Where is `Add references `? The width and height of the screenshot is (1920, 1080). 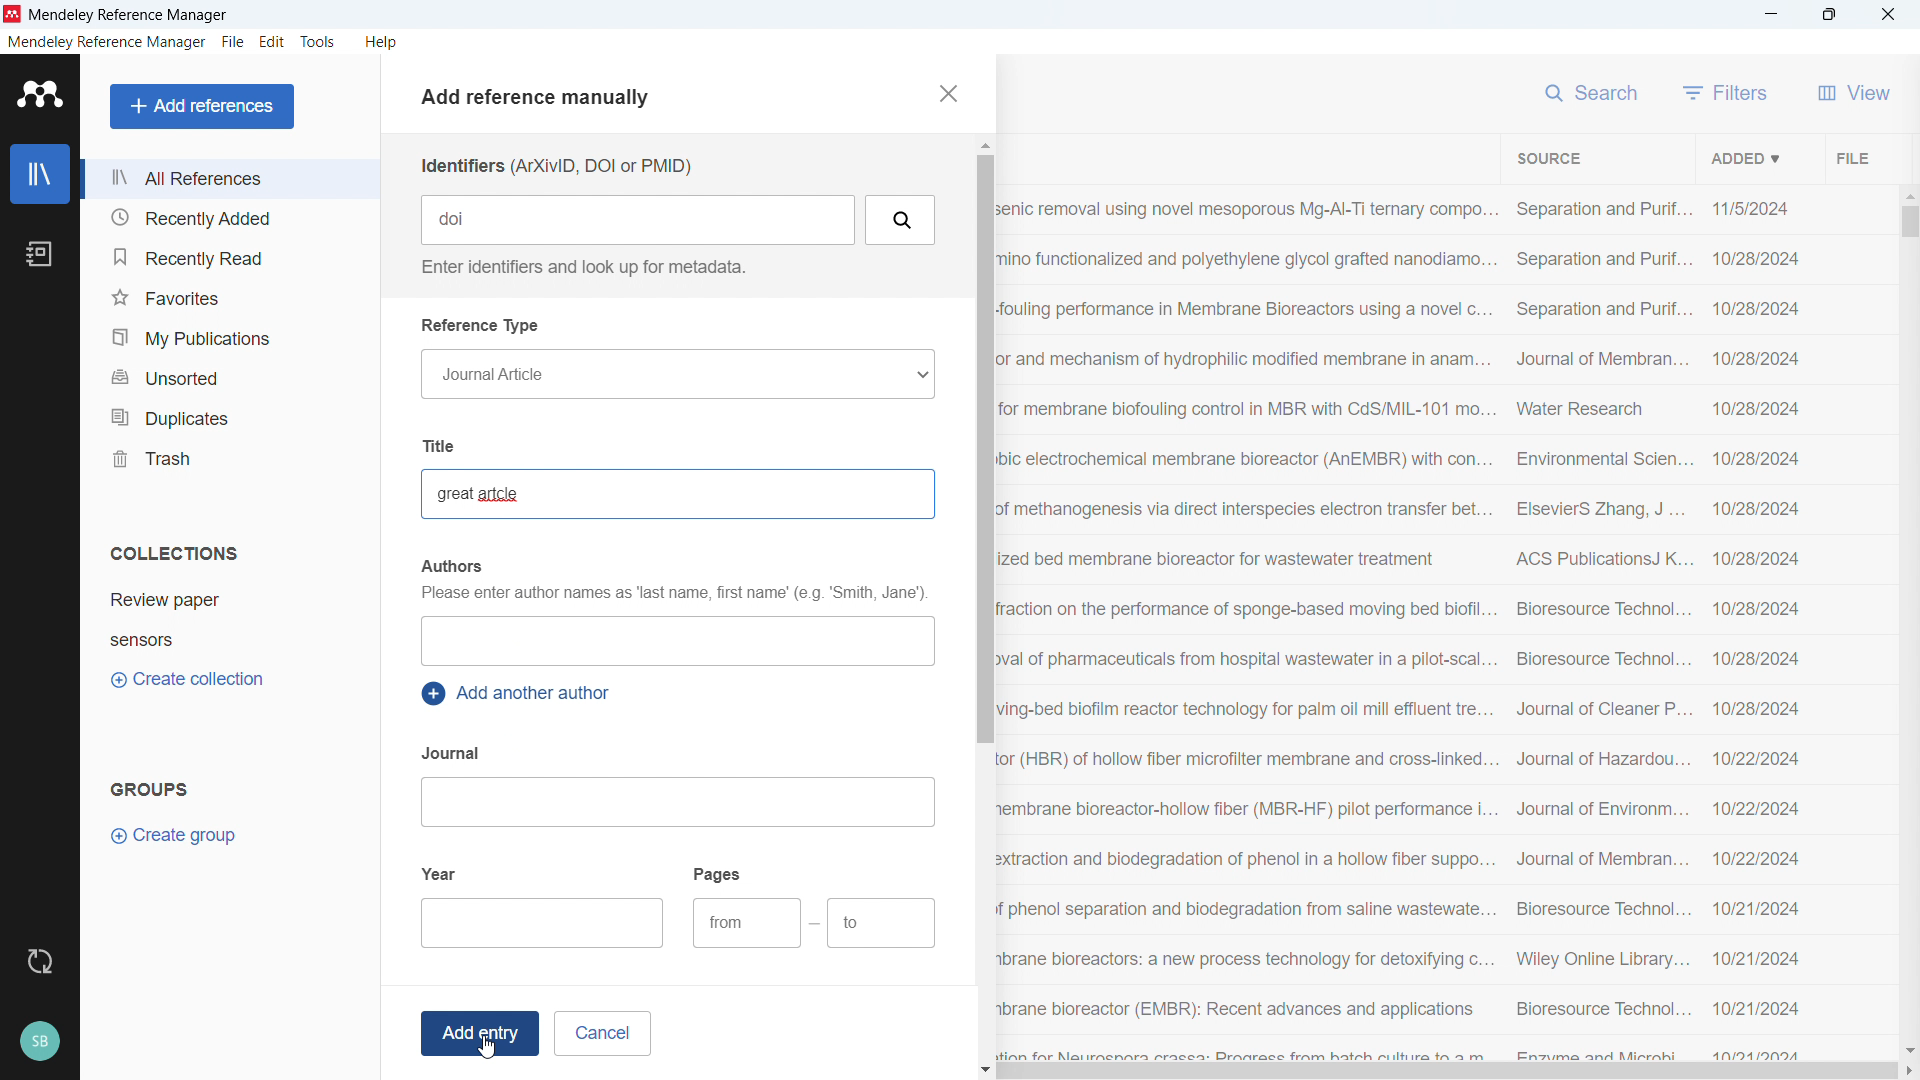 Add references  is located at coordinates (203, 106).